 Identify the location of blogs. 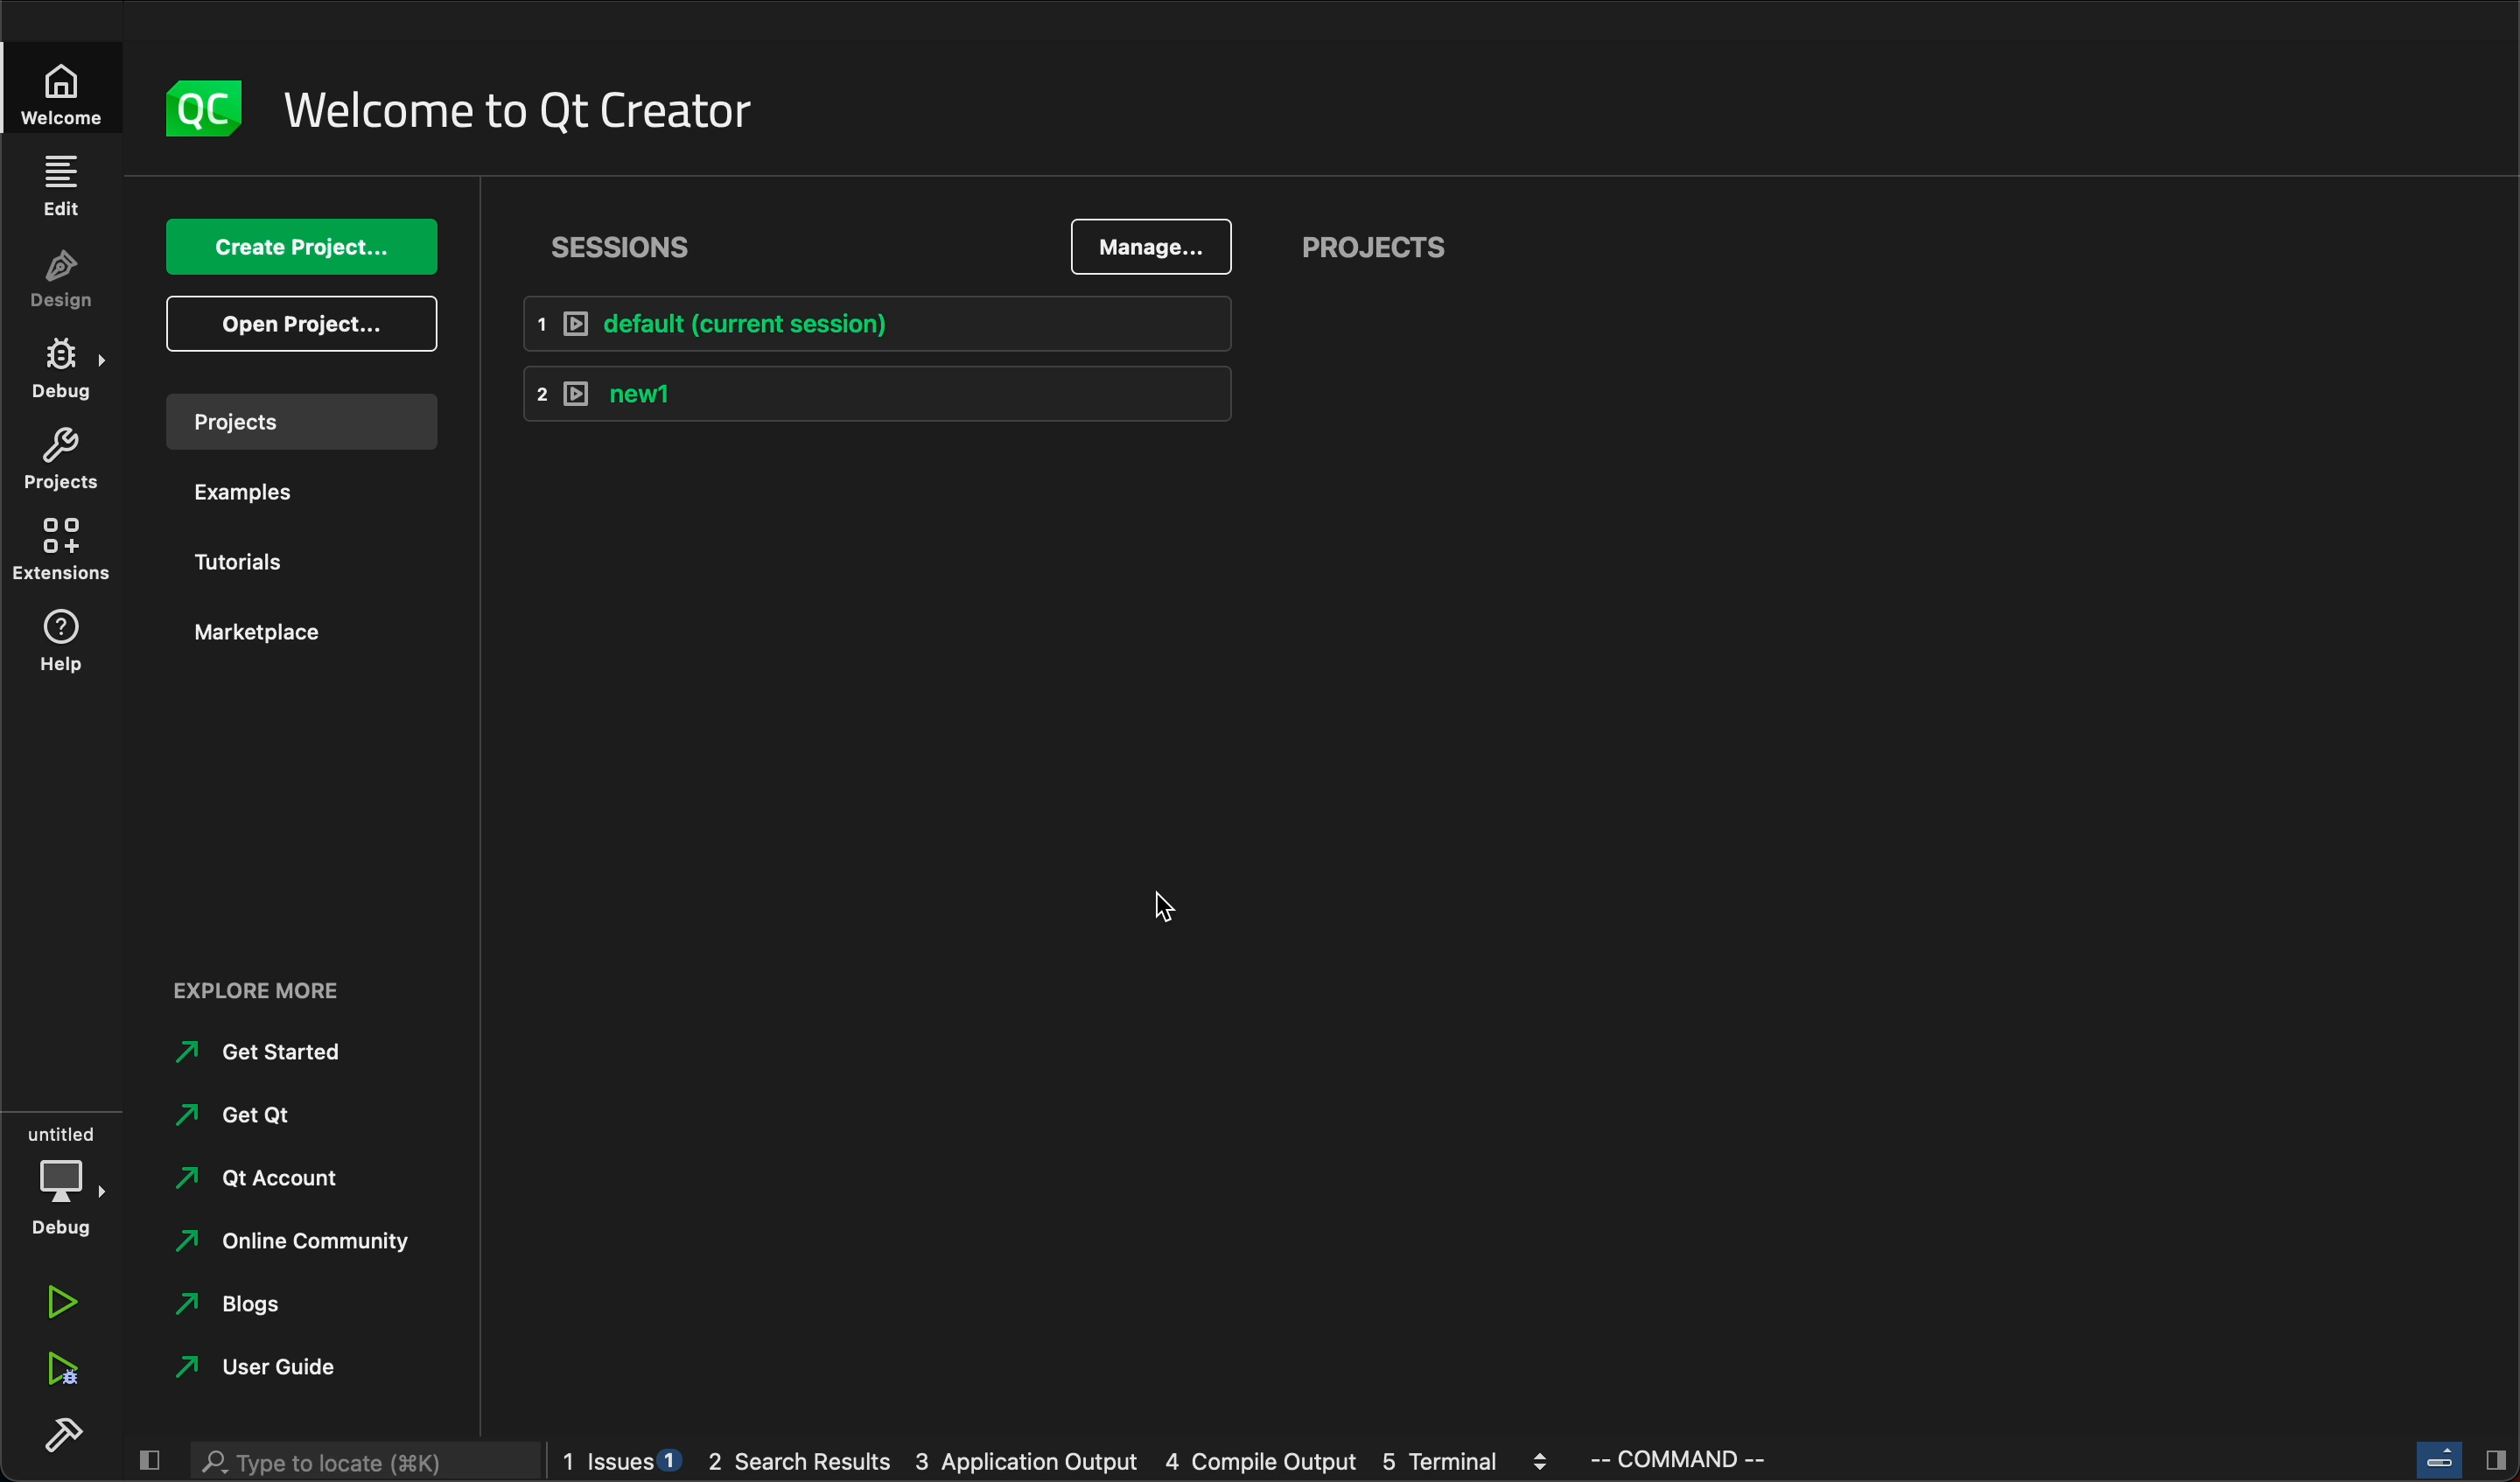
(289, 1306).